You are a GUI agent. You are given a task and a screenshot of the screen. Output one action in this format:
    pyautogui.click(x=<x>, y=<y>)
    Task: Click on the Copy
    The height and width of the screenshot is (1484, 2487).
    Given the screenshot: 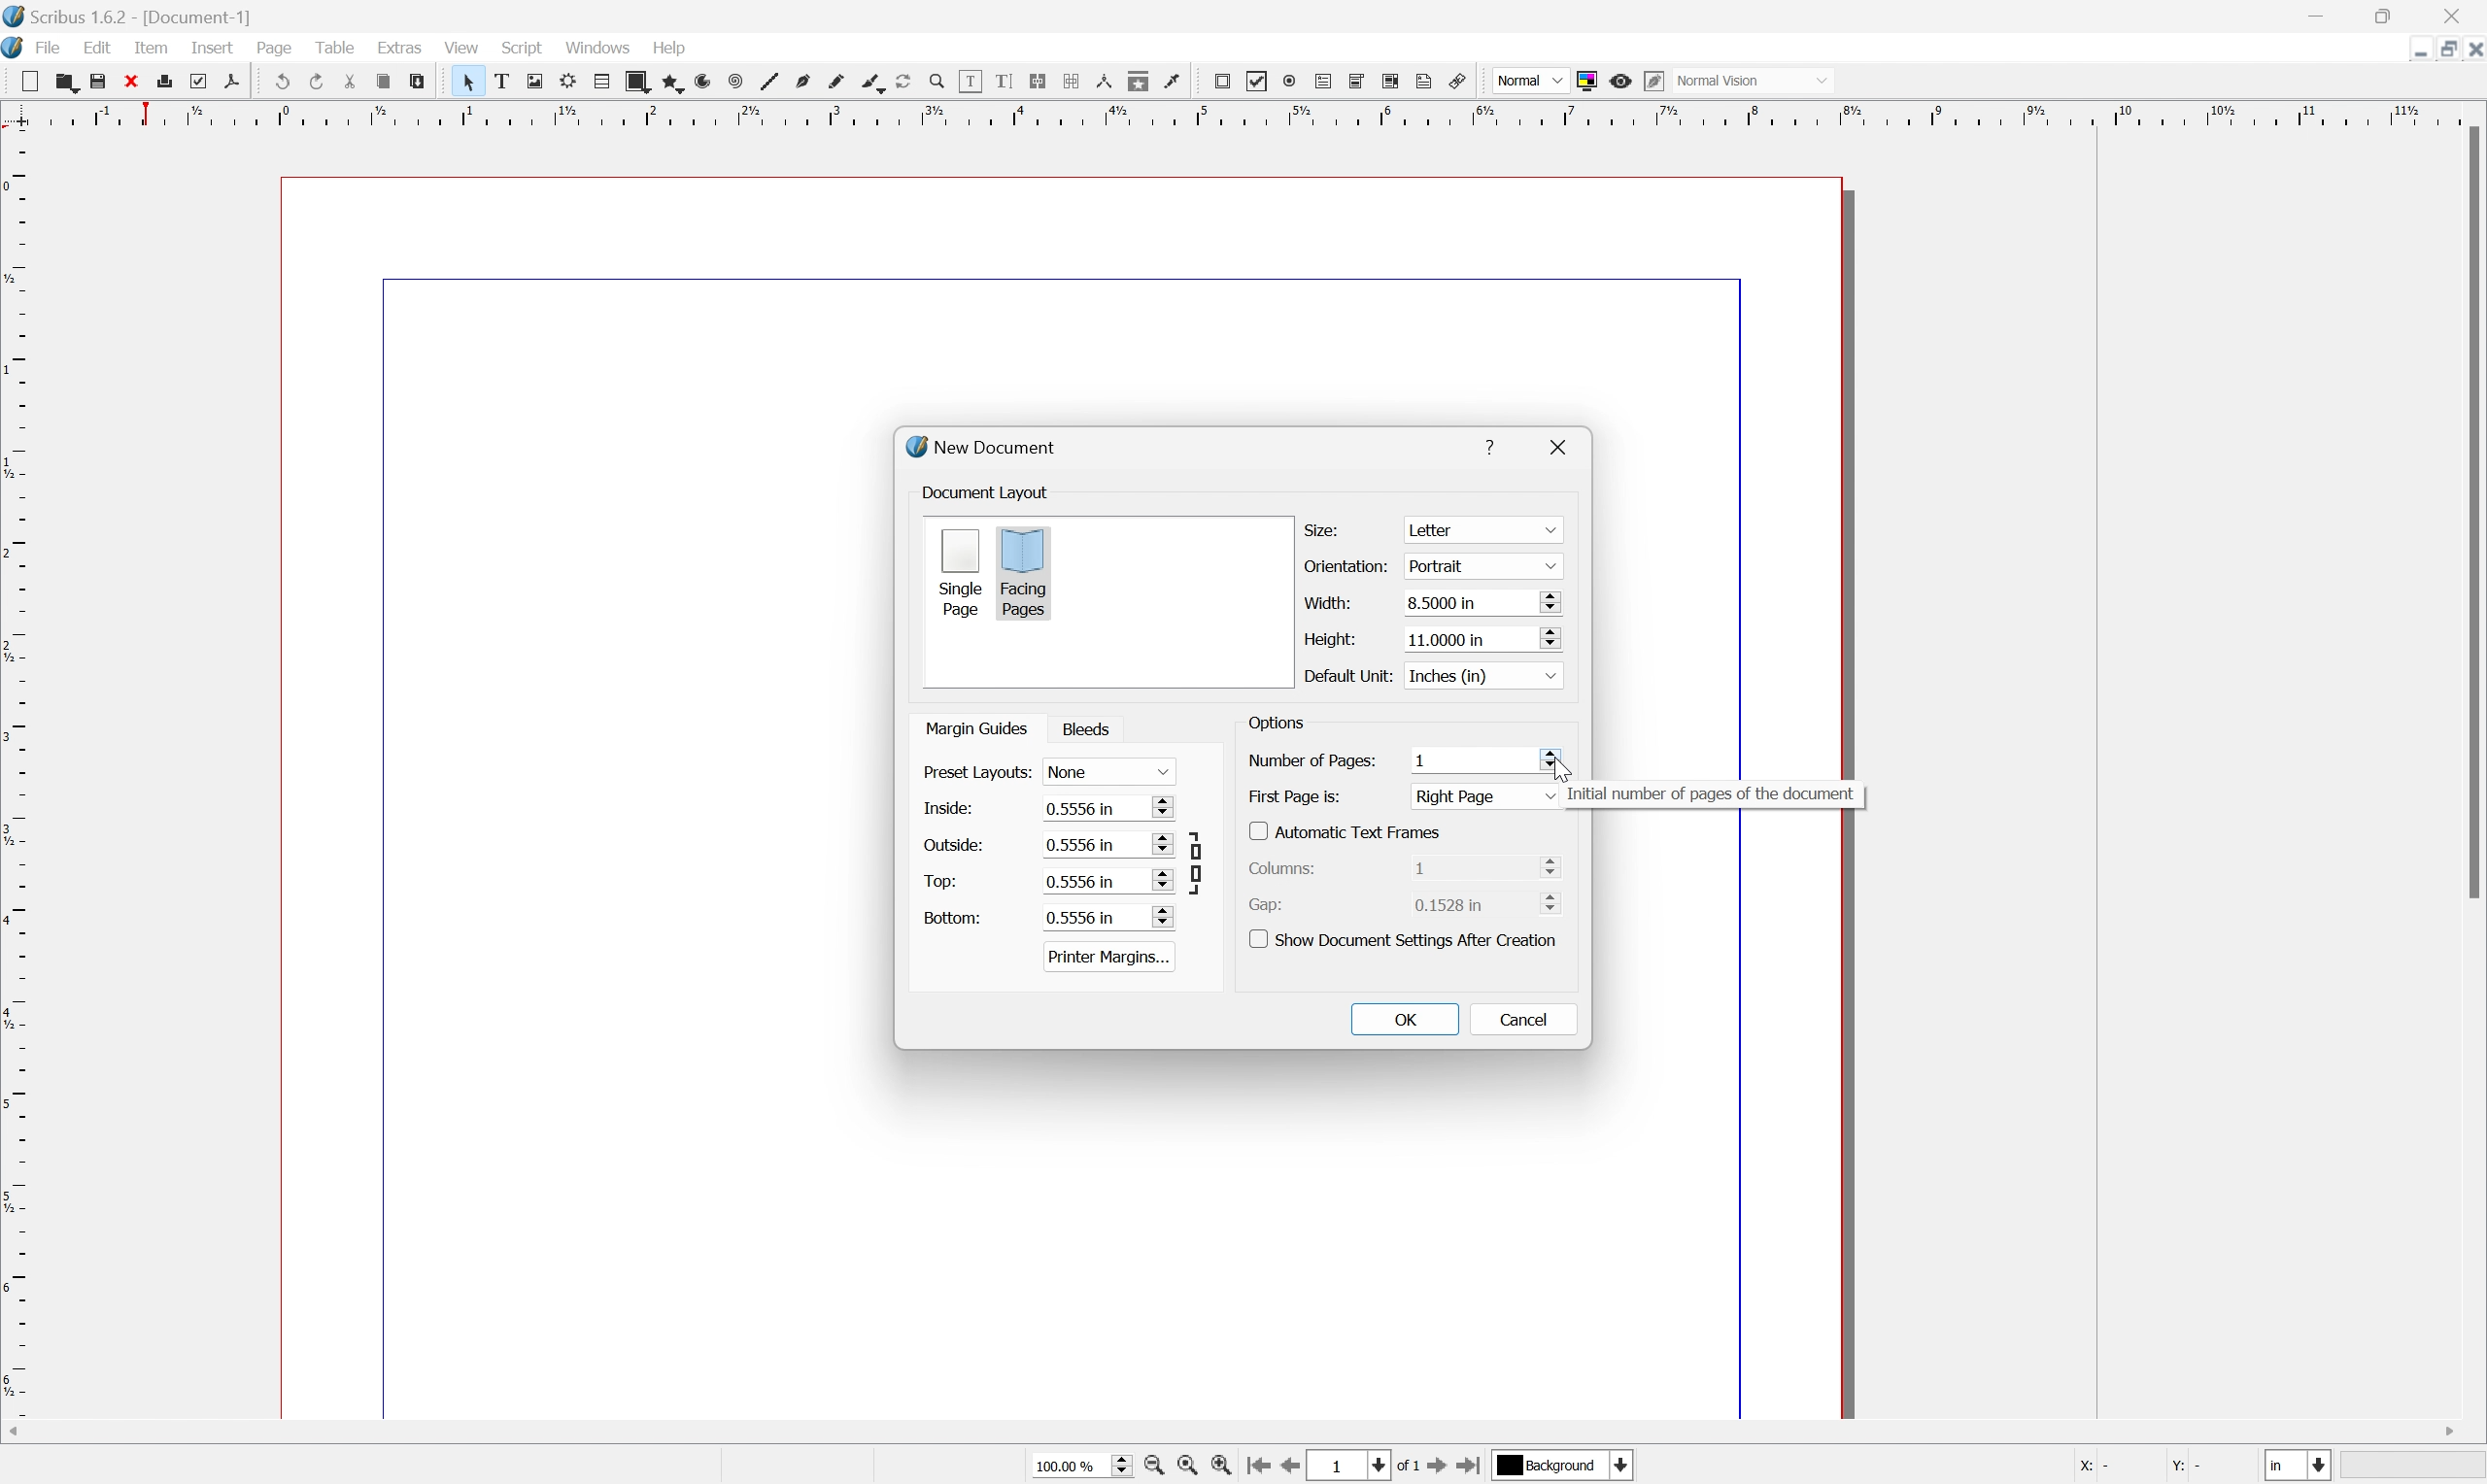 What is the action you would take?
    pyautogui.click(x=388, y=83)
    